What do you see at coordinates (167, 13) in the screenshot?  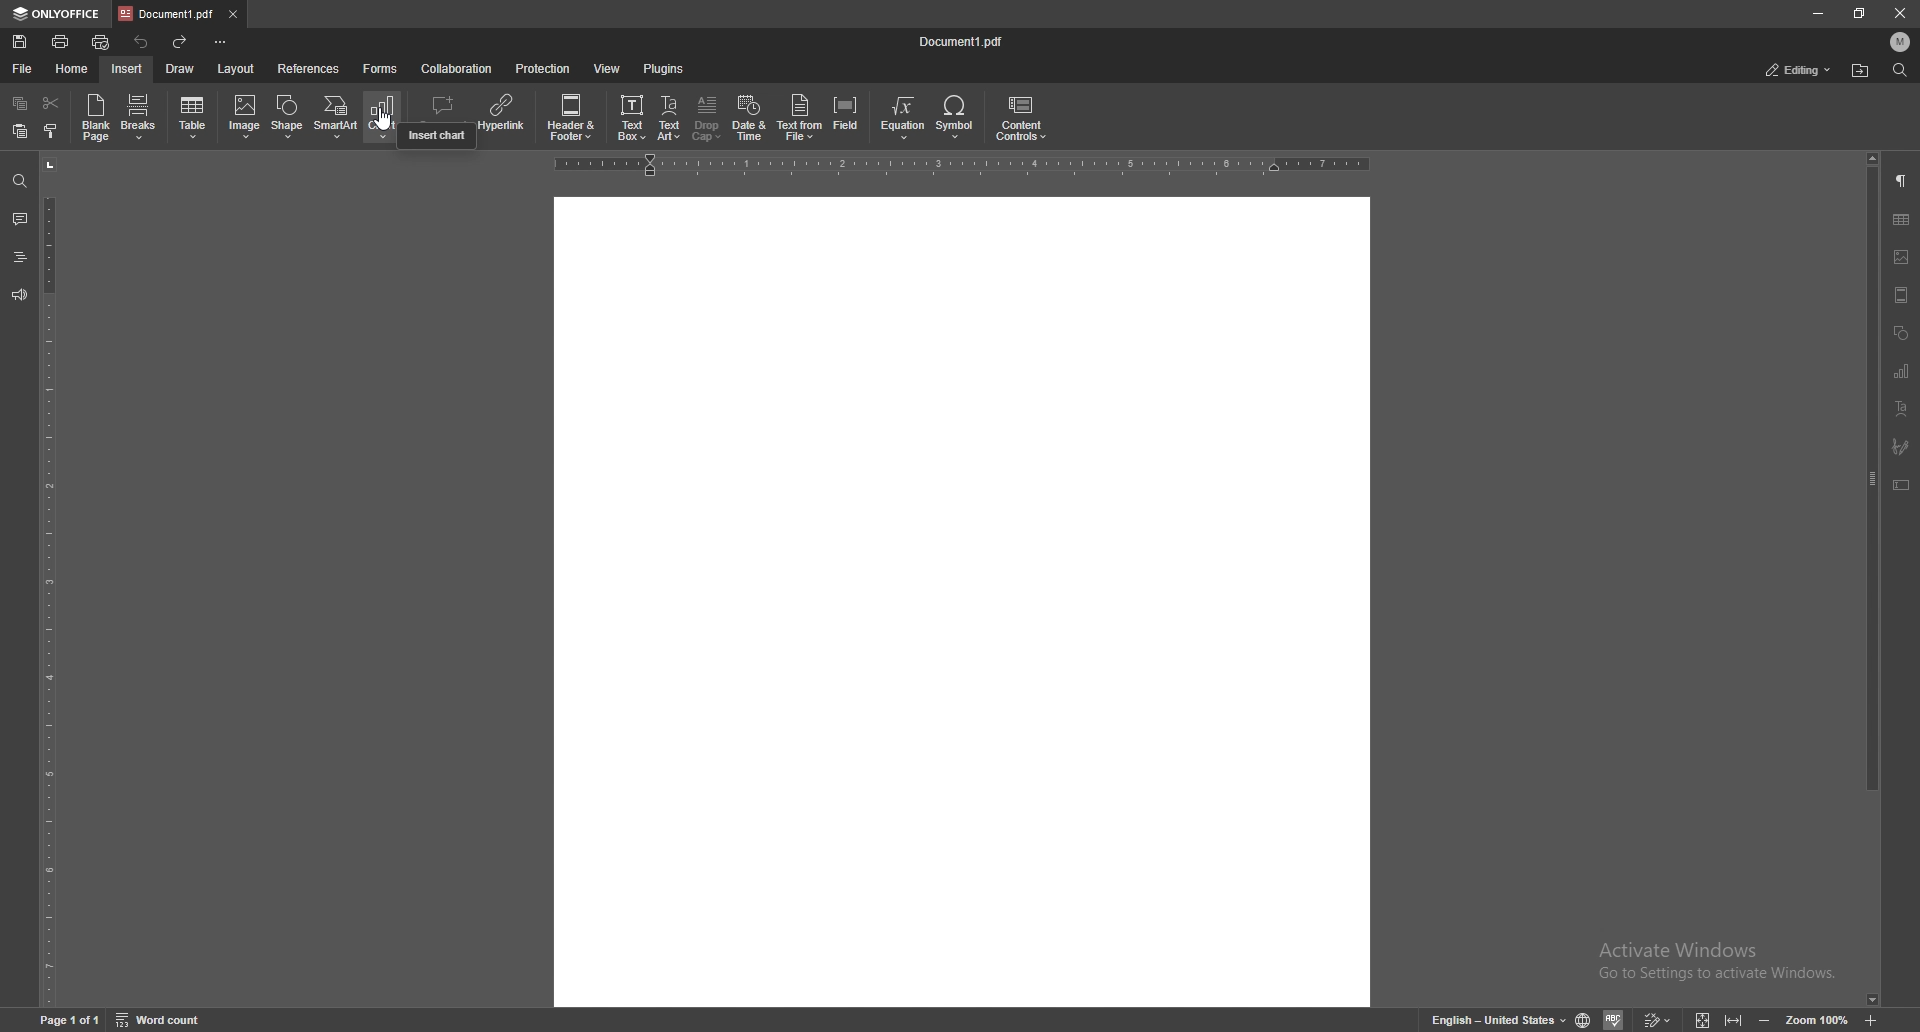 I see `tab` at bounding box center [167, 13].